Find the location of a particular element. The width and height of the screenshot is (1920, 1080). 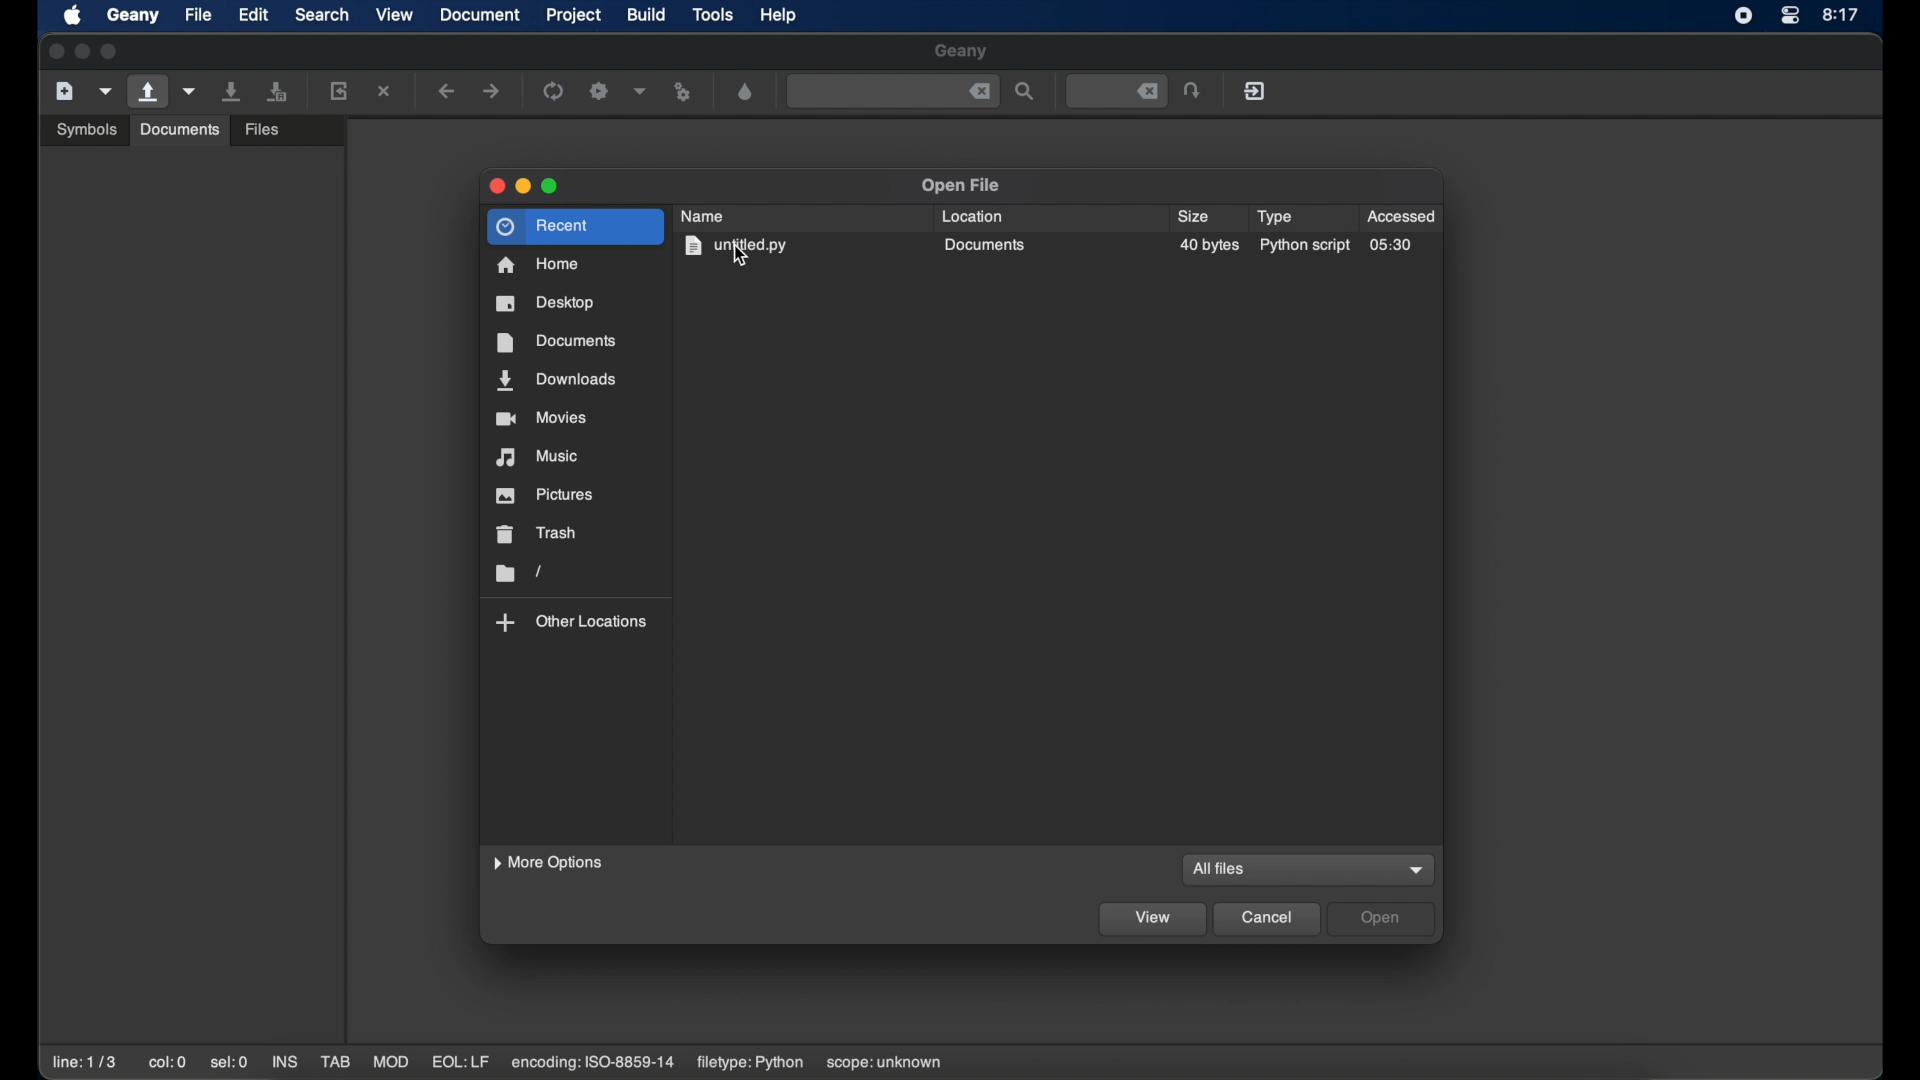

line: 1/3 is located at coordinates (84, 1062).